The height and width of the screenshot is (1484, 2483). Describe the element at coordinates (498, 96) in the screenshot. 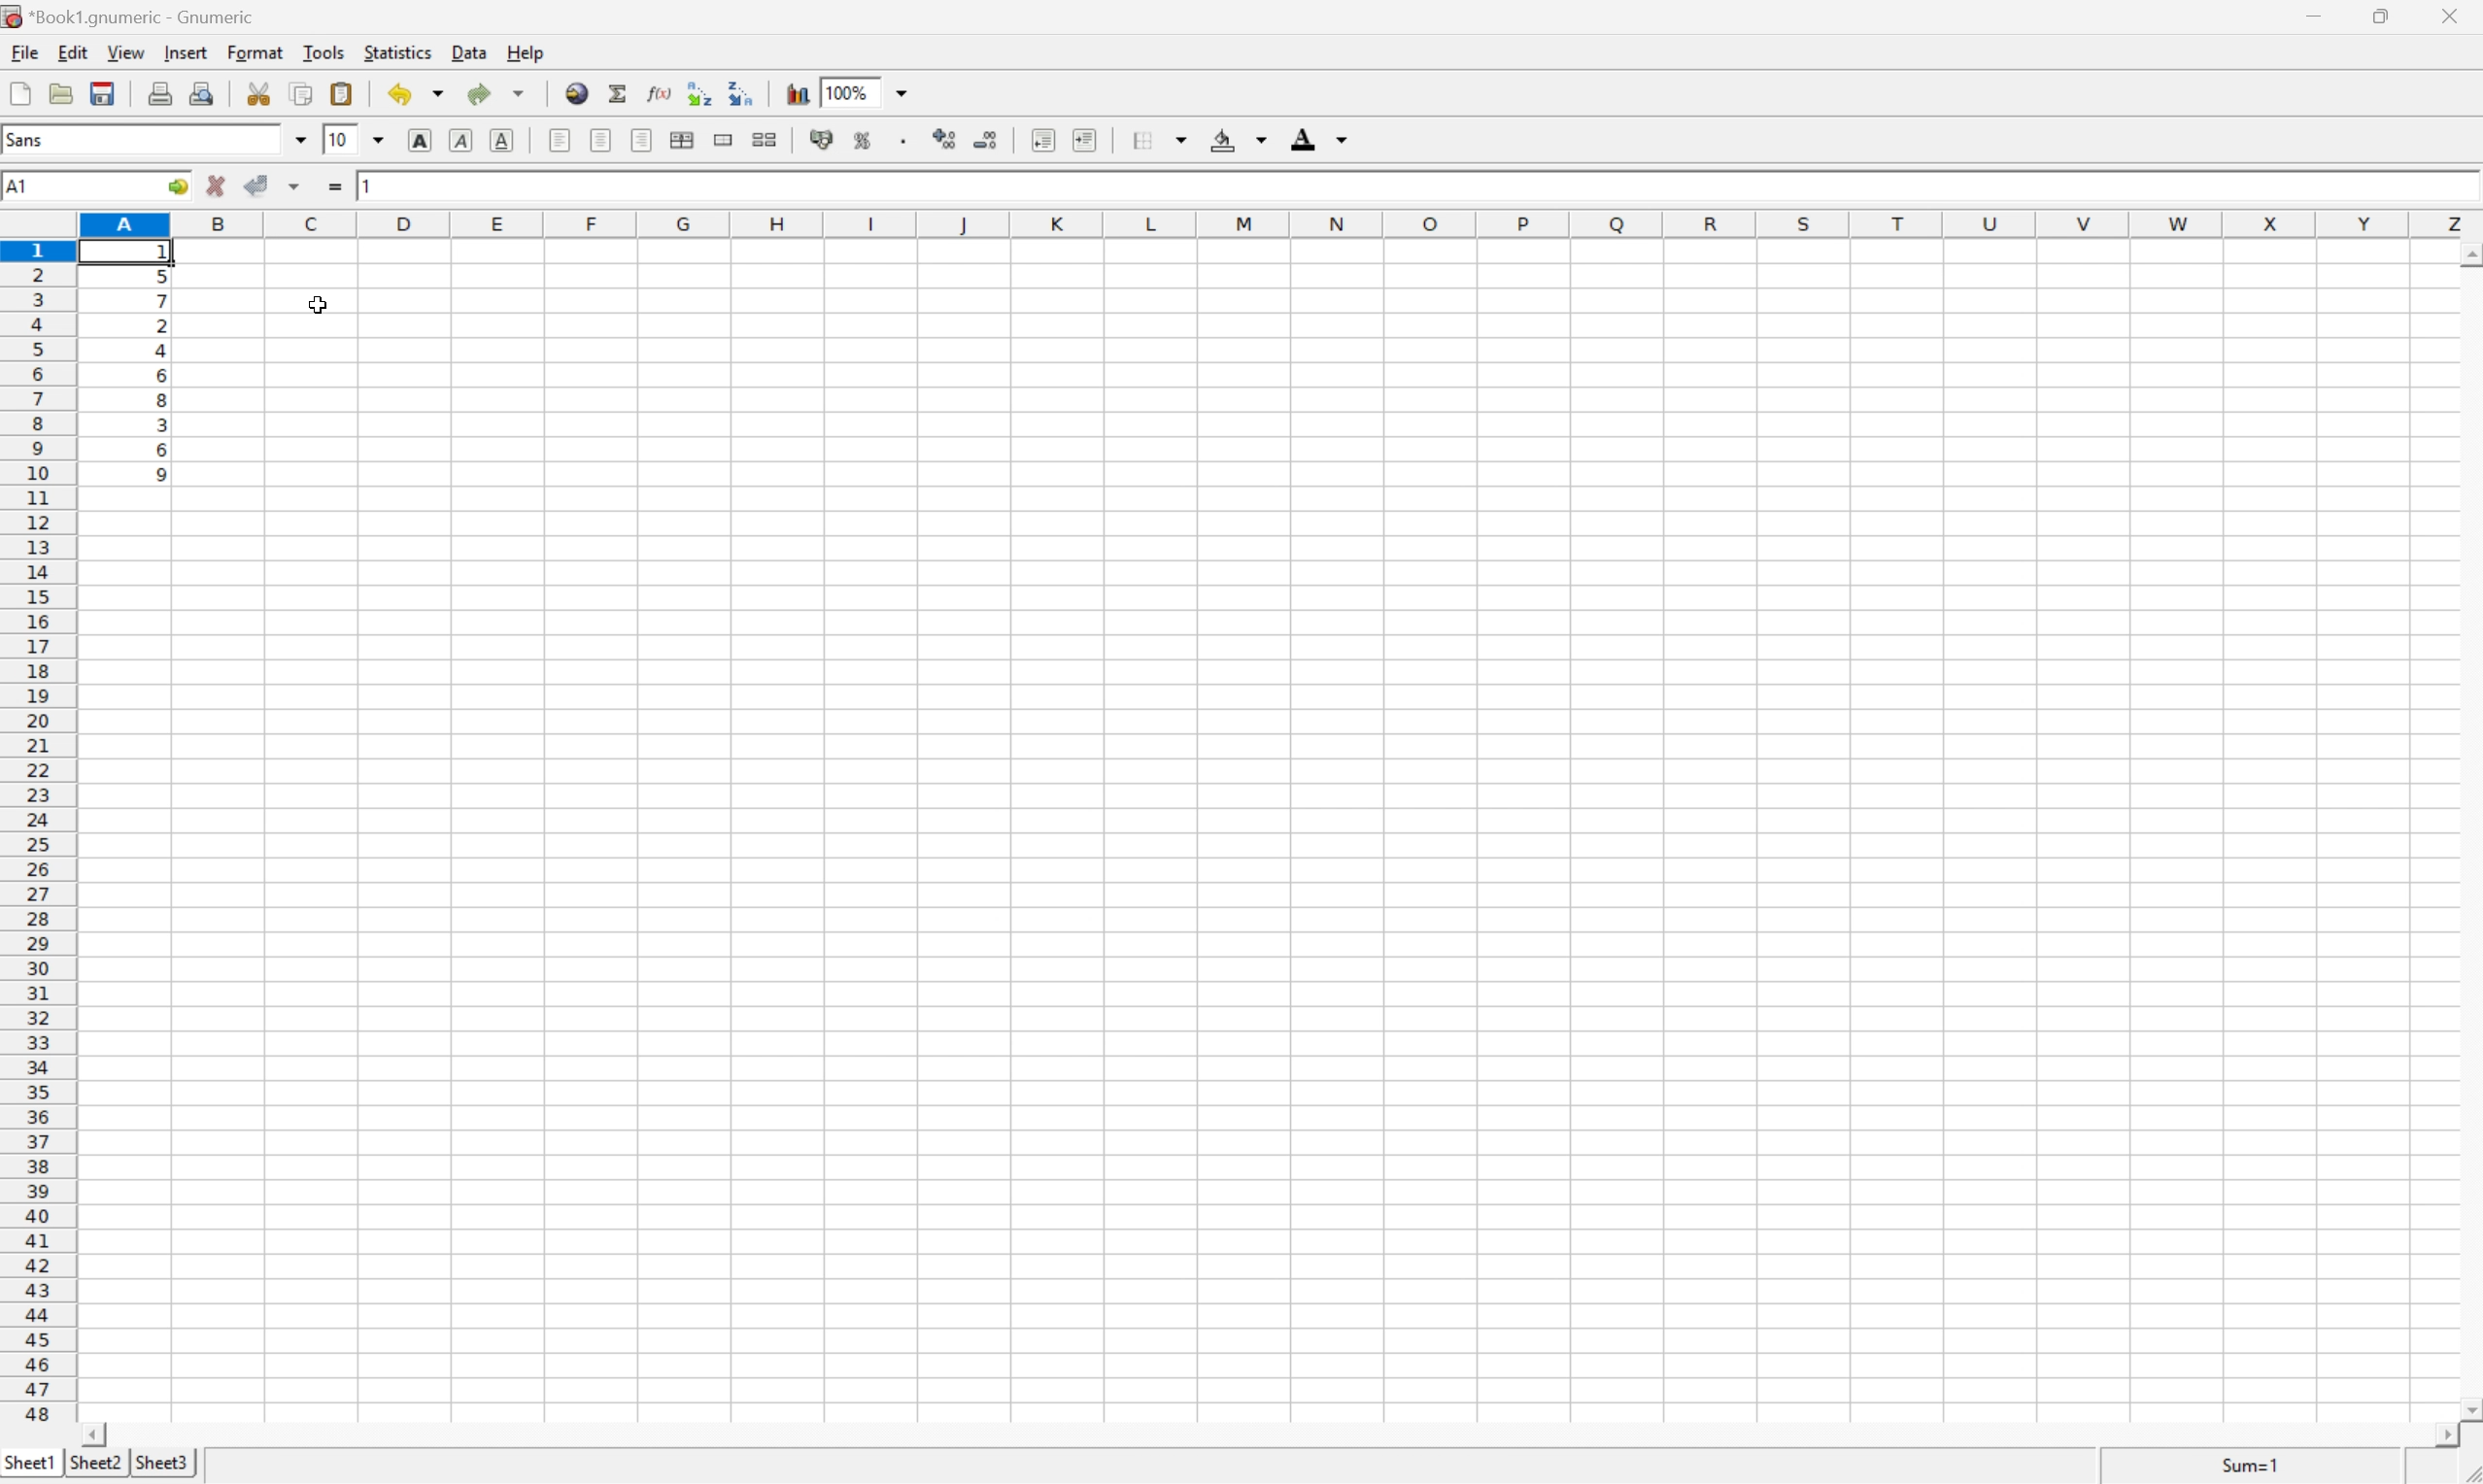

I see `redo` at that location.